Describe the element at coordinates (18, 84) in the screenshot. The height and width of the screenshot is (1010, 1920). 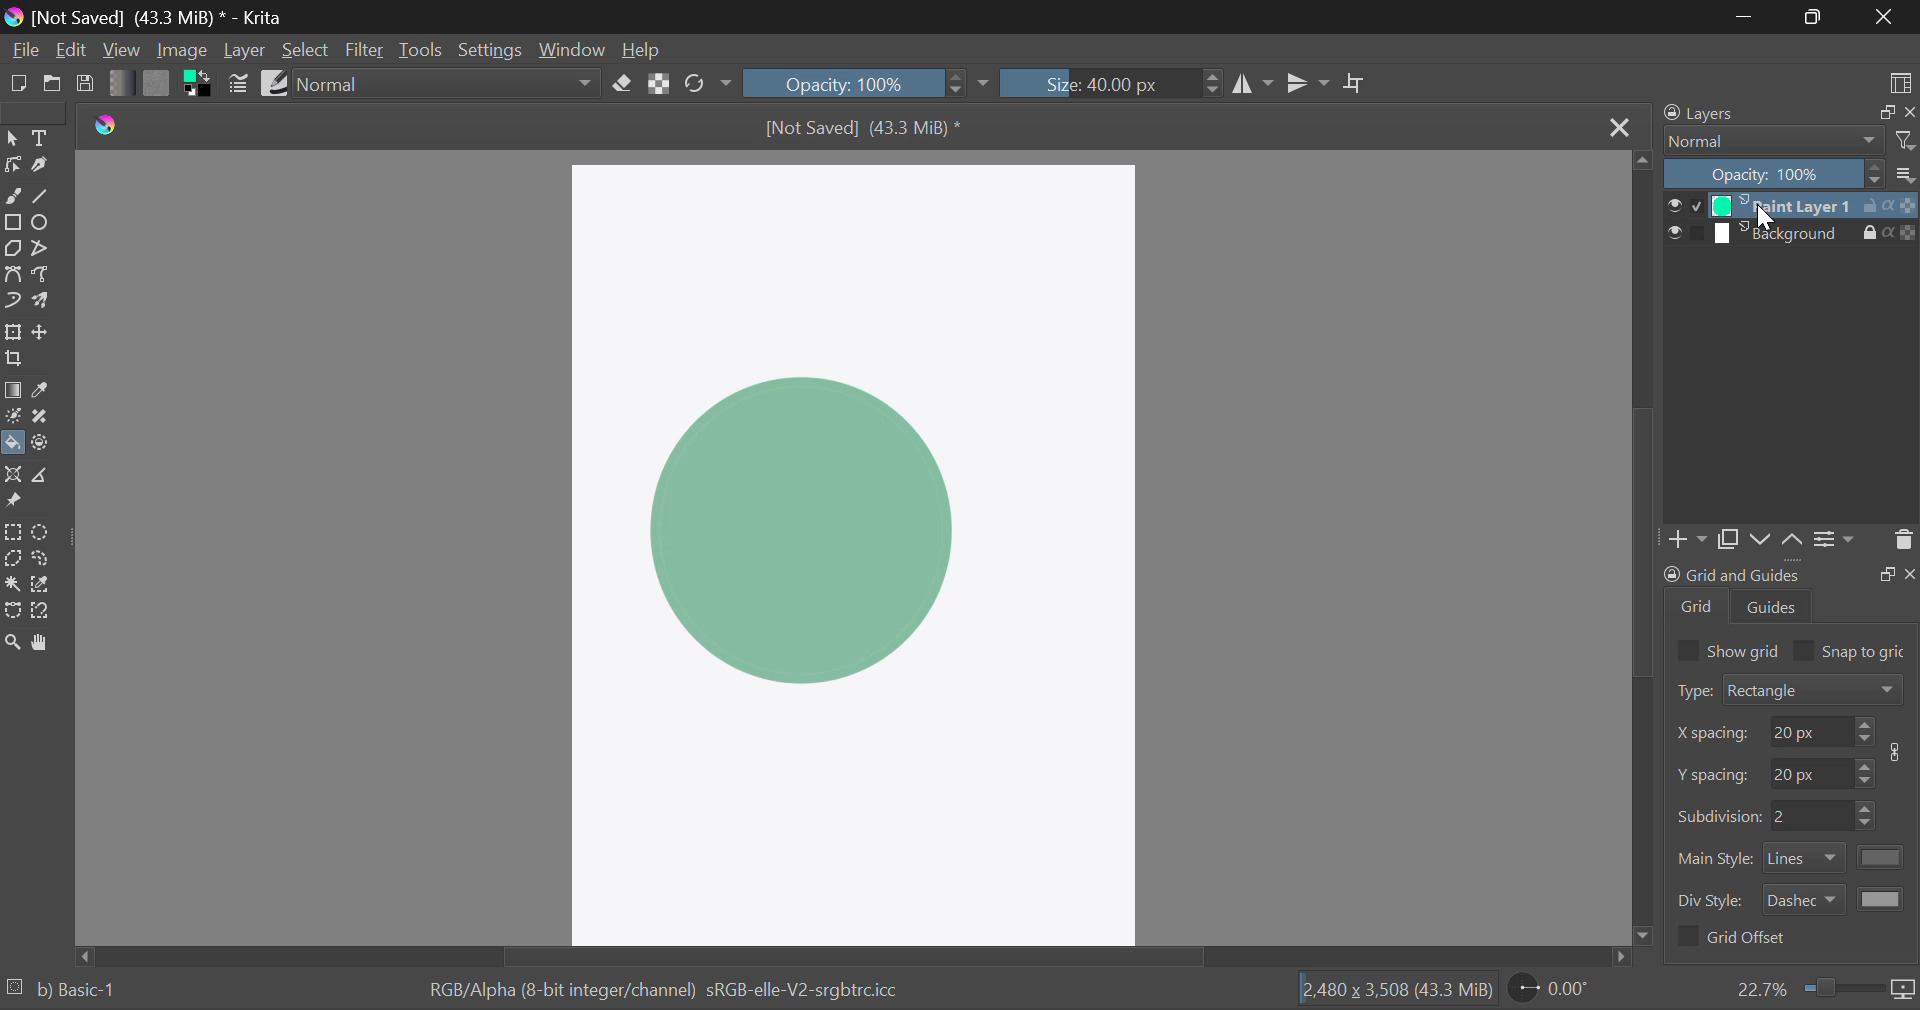
I see `New` at that location.